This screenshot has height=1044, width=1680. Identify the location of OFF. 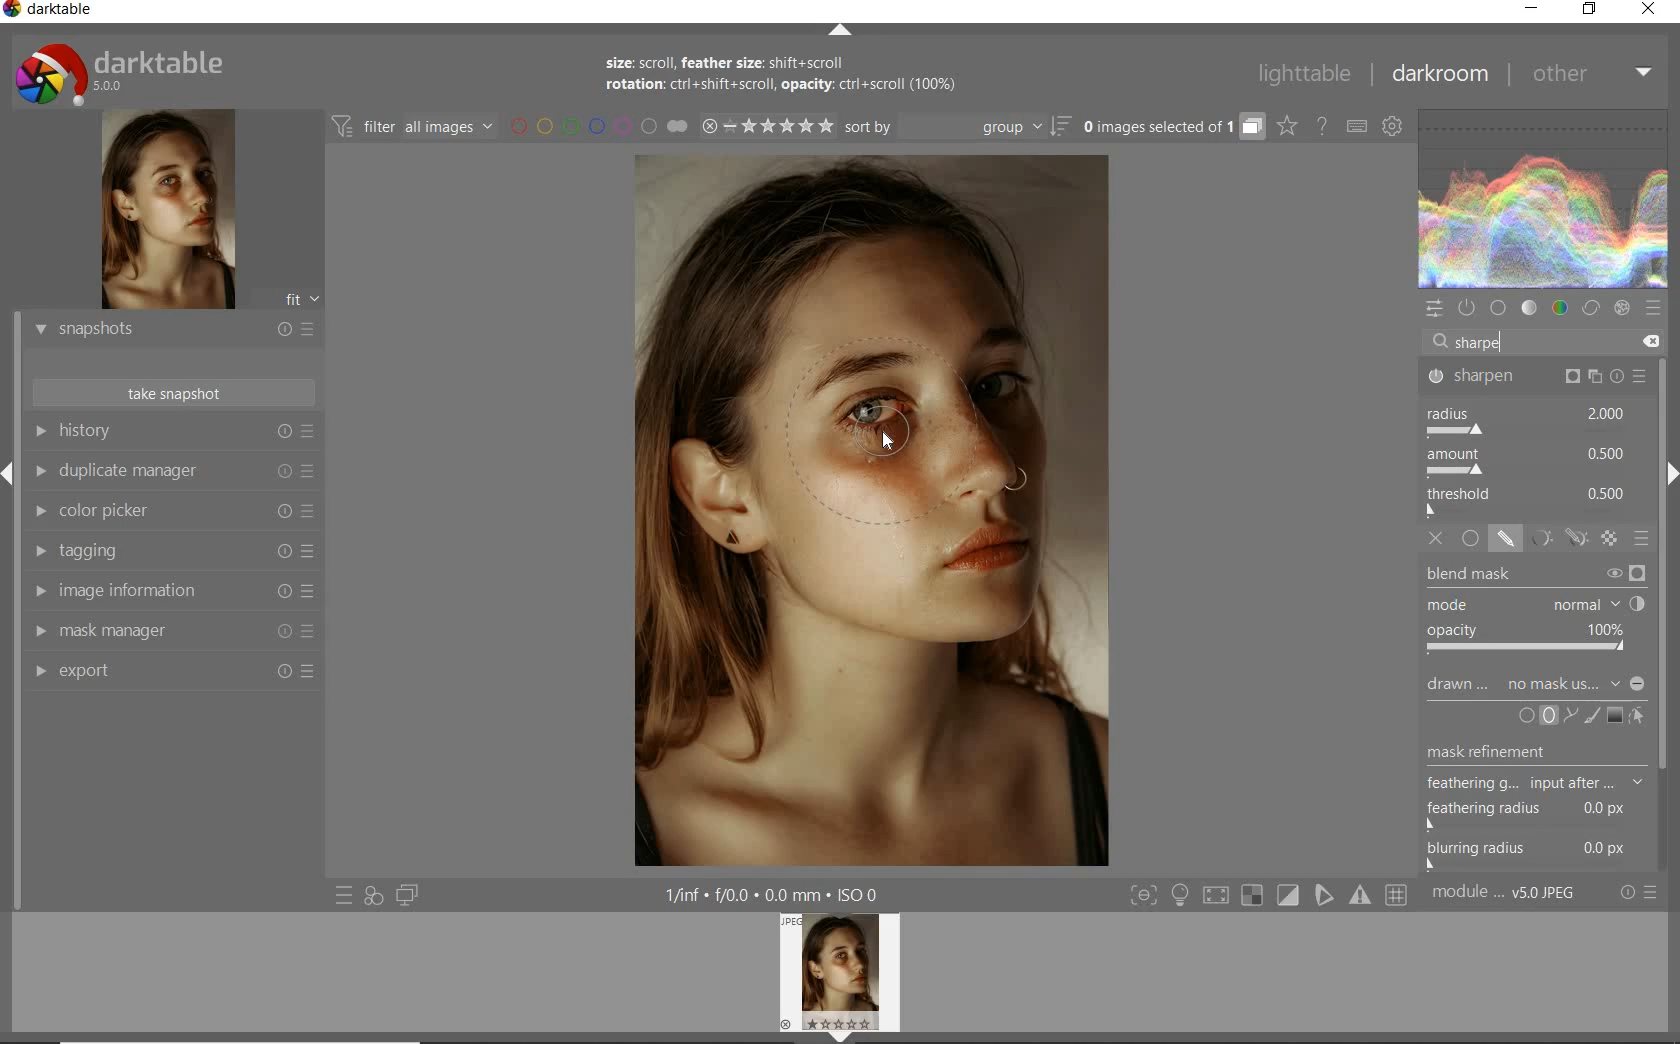
(1437, 538).